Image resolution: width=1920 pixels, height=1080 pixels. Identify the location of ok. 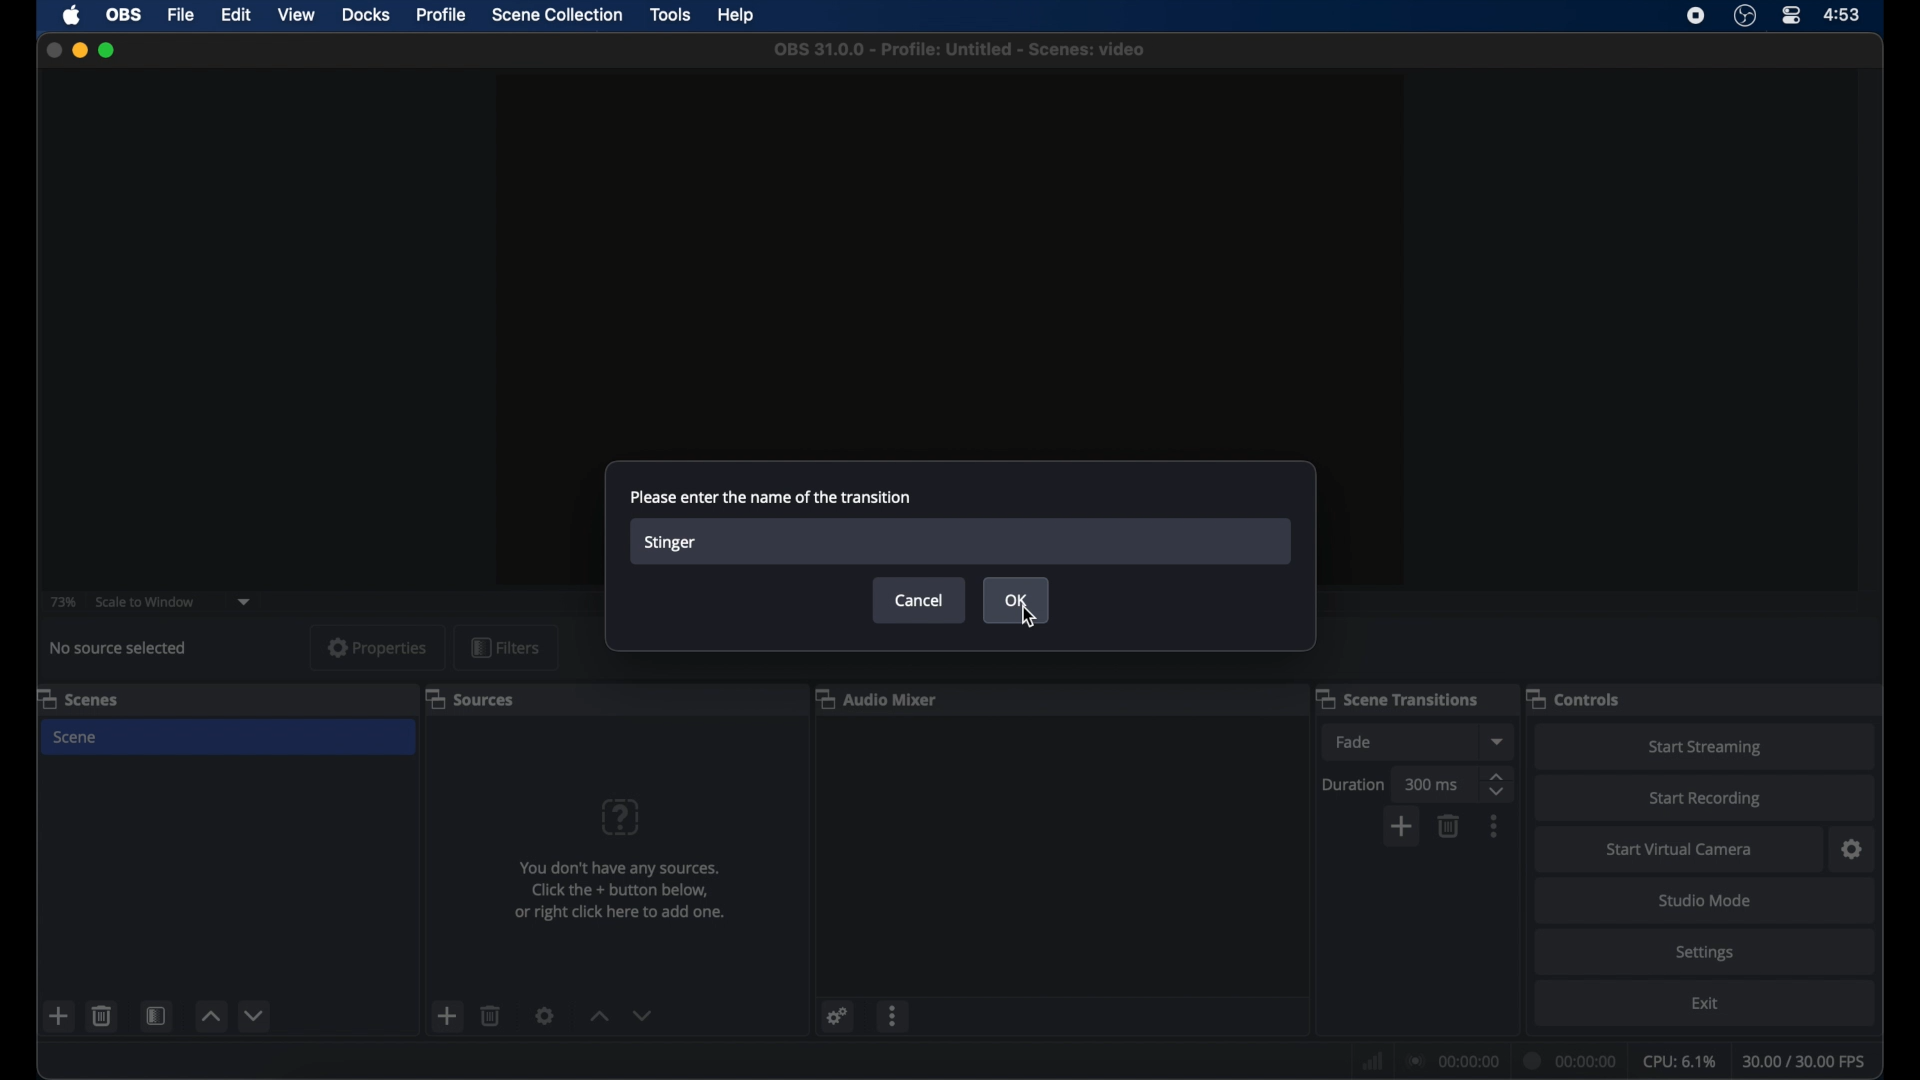
(1014, 597).